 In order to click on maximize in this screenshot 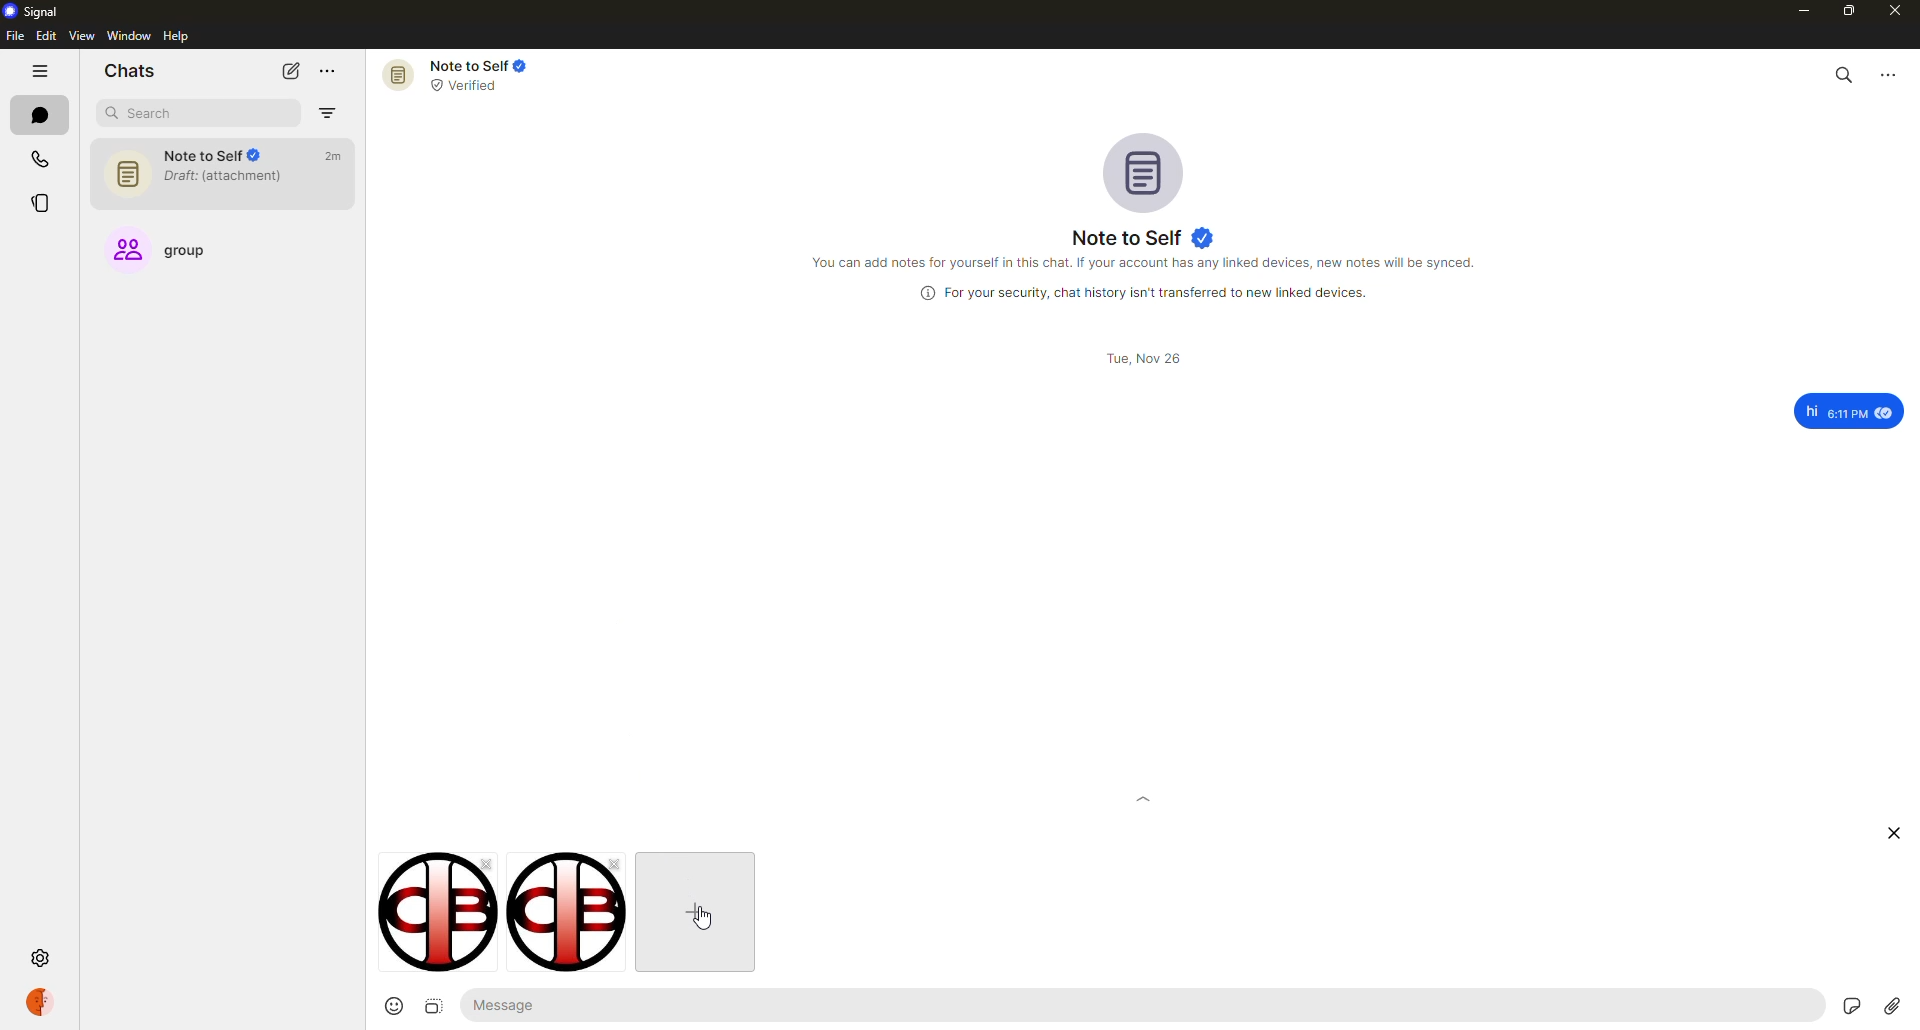, I will do `click(1849, 15)`.